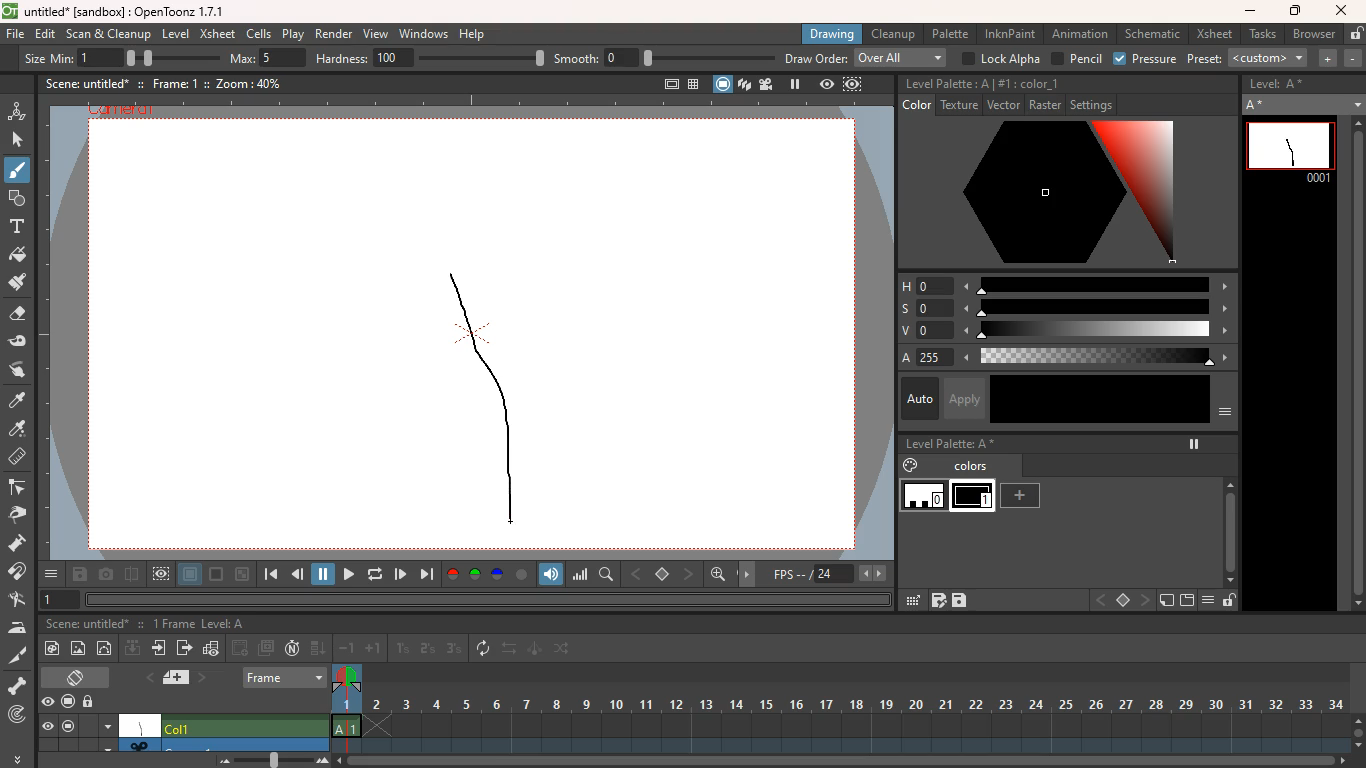 The width and height of the screenshot is (1366, 768). What do you see at coordinates (1099, 600) in the screenshot?
I see `back` at bounding box center [1099, 600].